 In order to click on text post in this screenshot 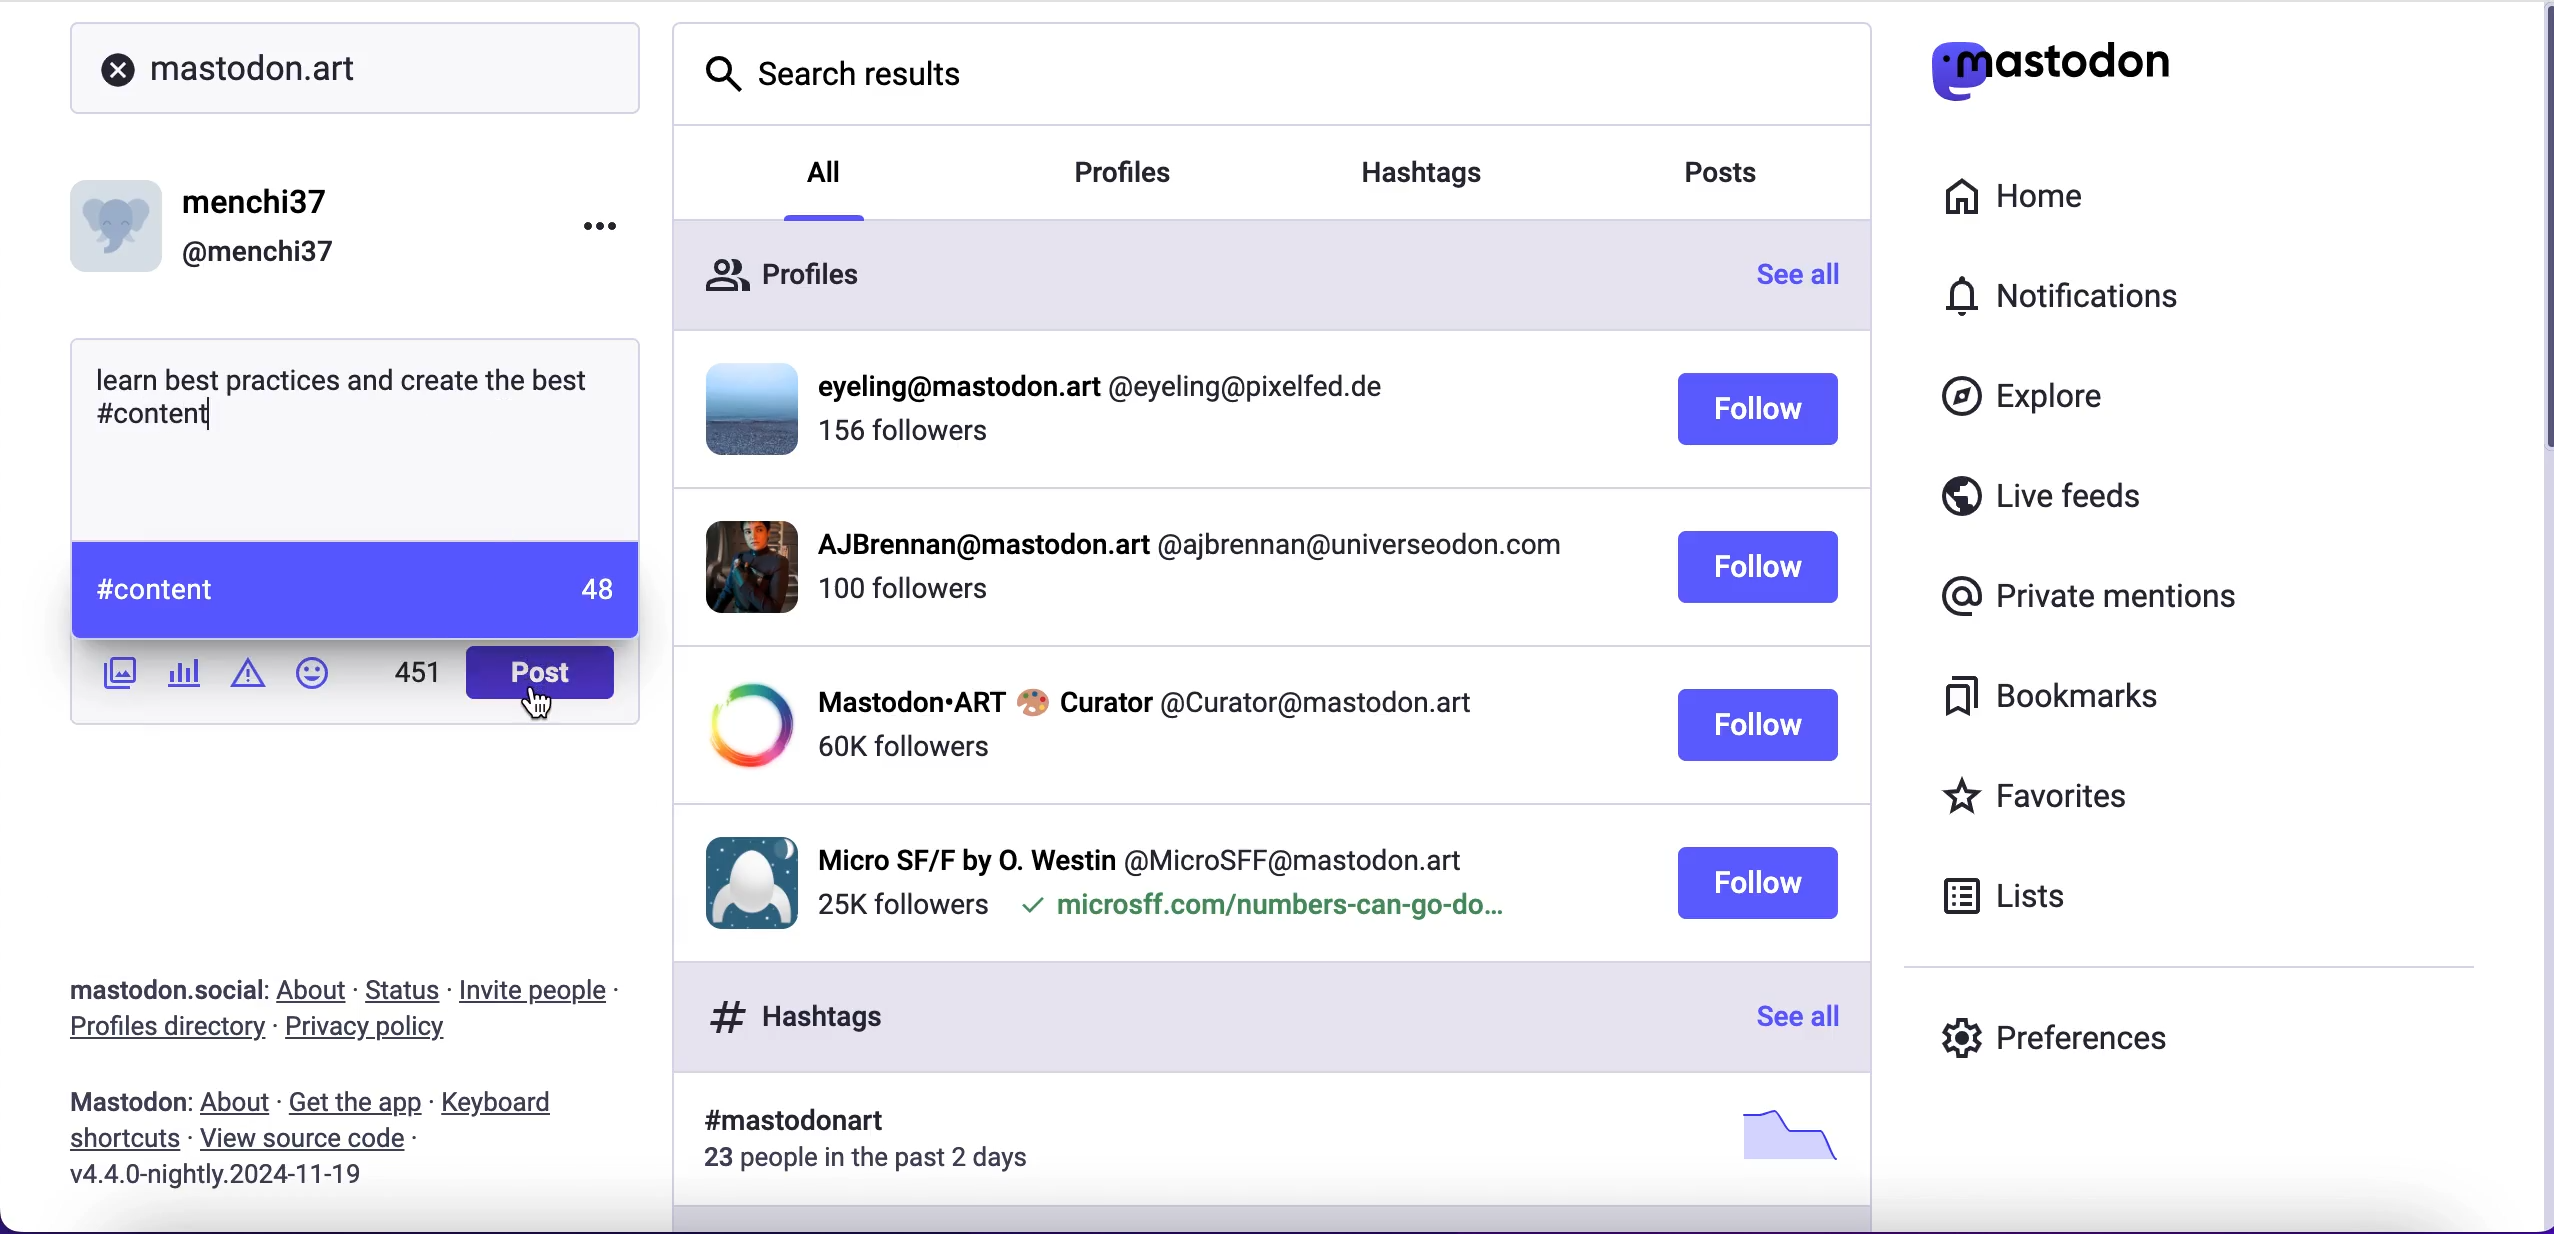, I will do `click(350, 392)`.